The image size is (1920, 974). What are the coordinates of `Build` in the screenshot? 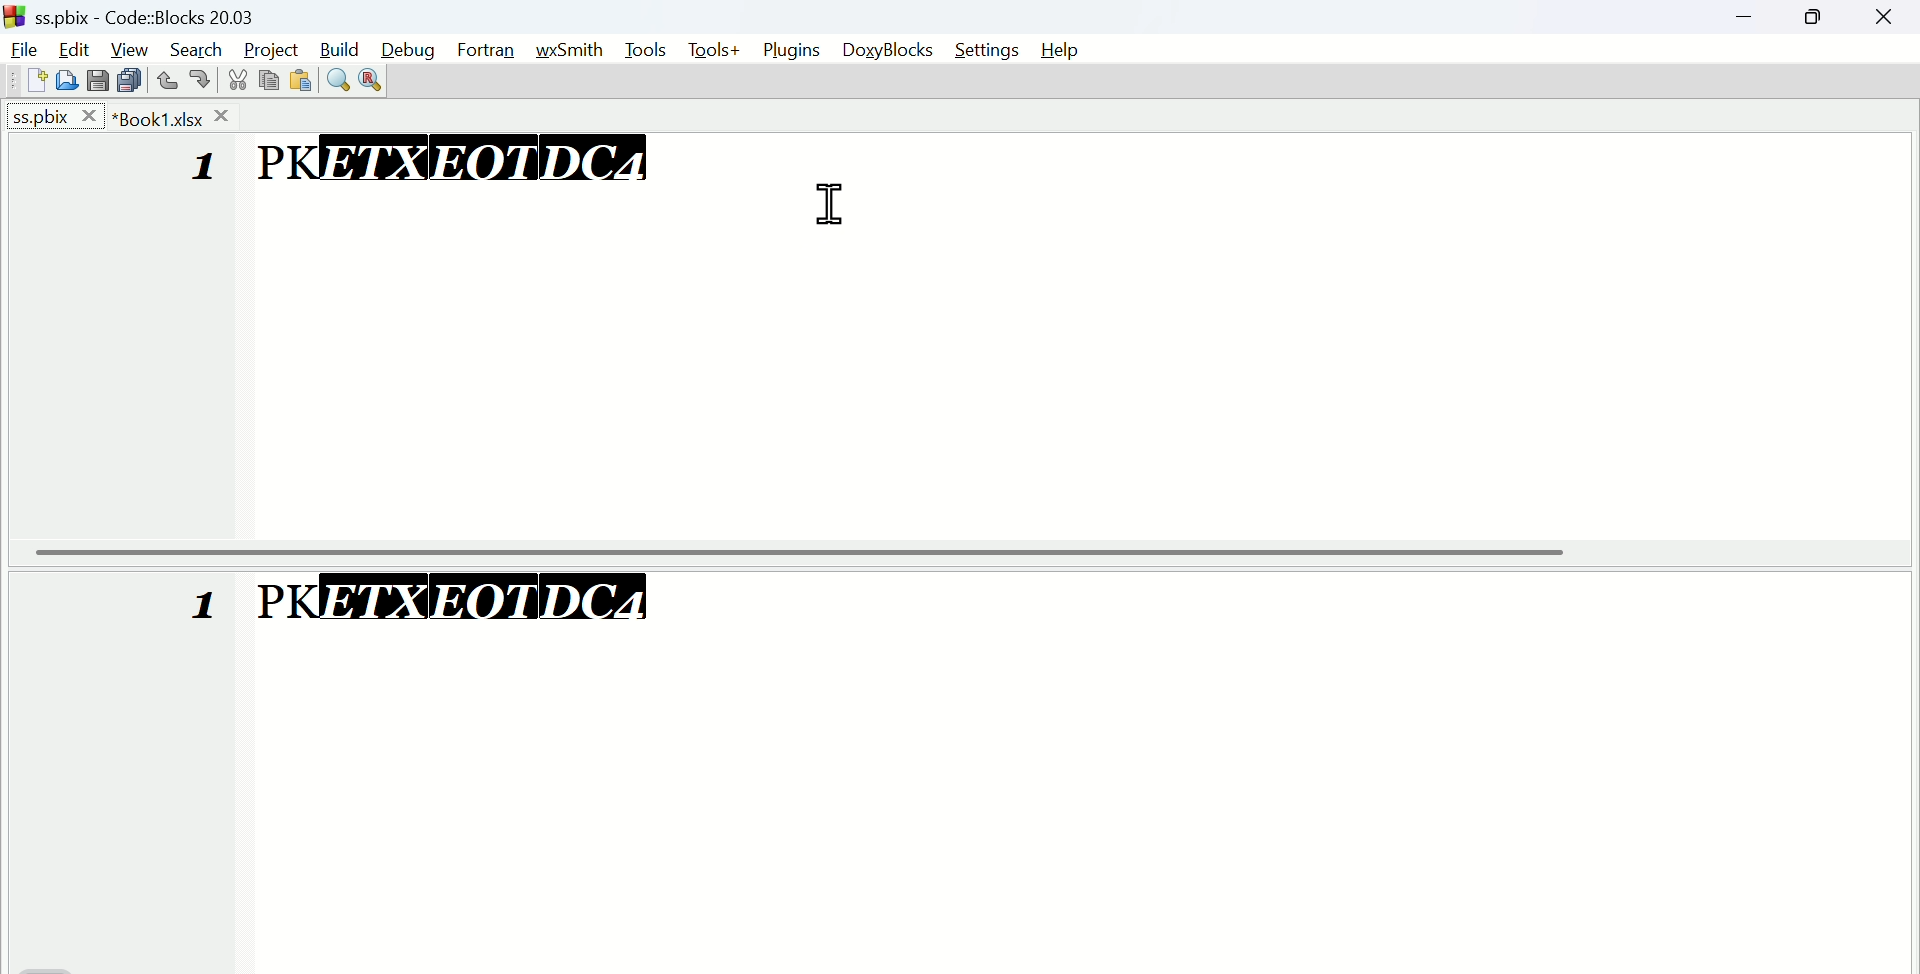 It's located at (341, 46).